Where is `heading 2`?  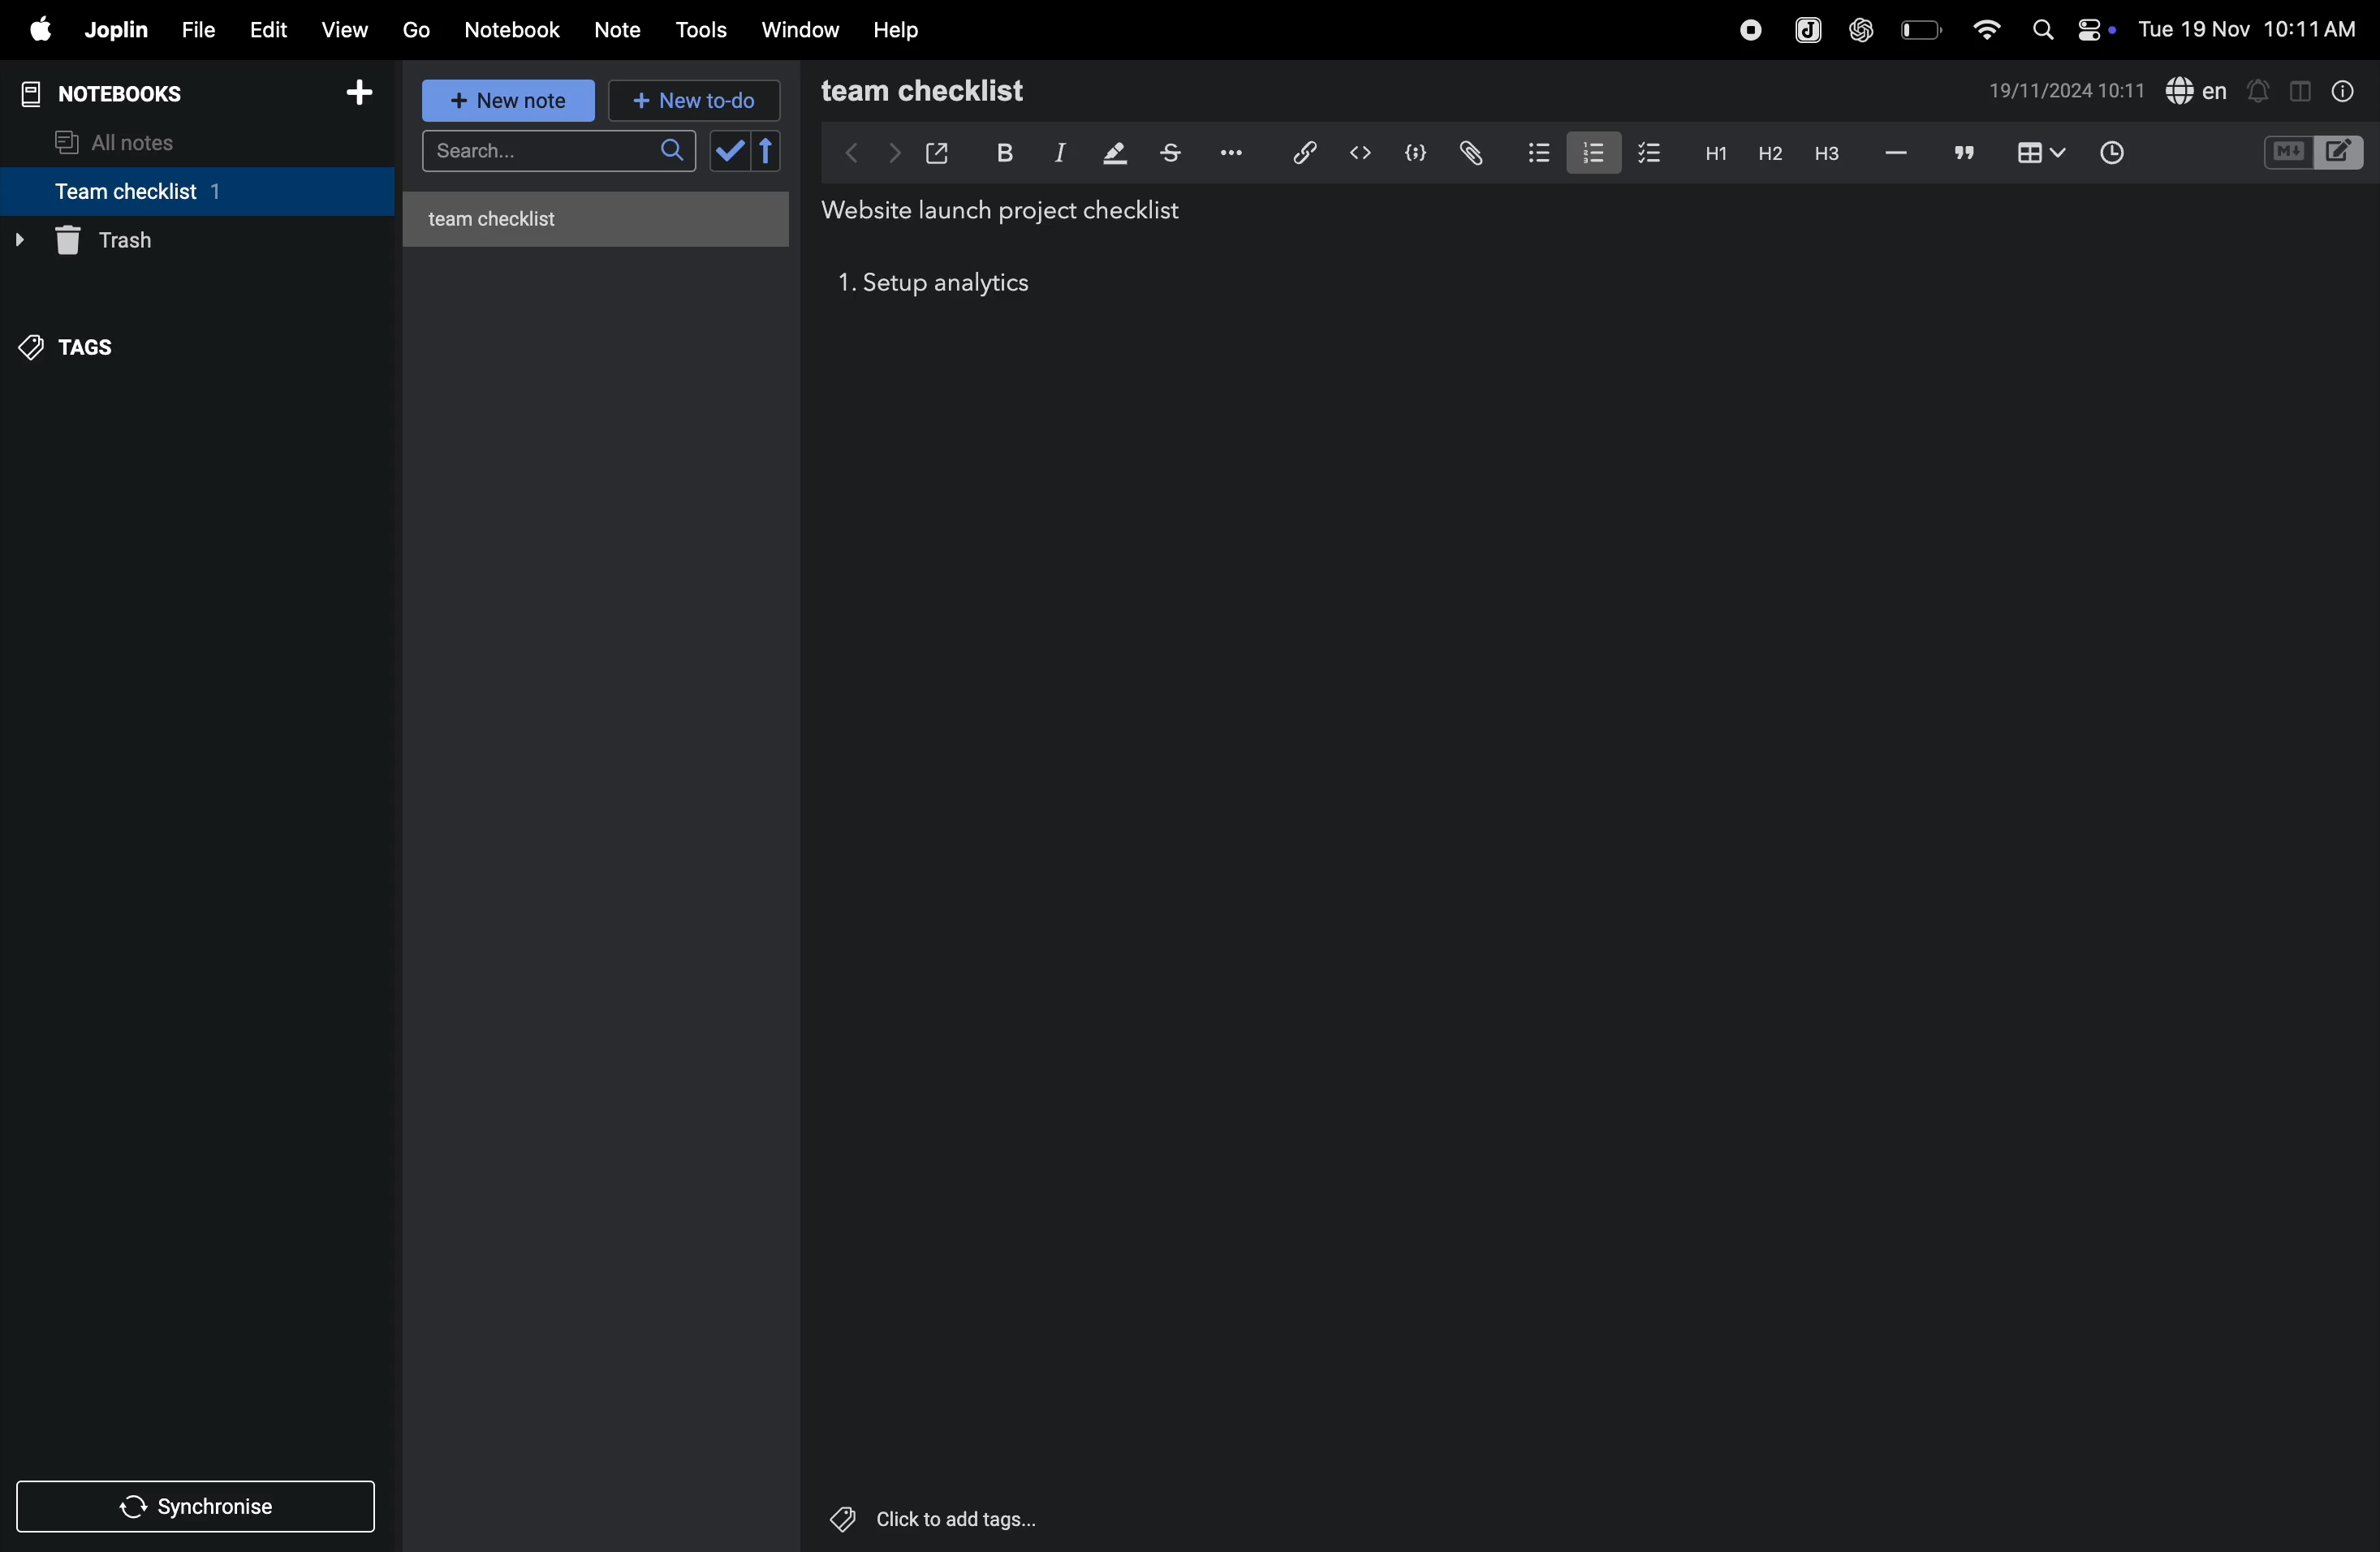 heading 2 is located at coordinates (1765, 153).